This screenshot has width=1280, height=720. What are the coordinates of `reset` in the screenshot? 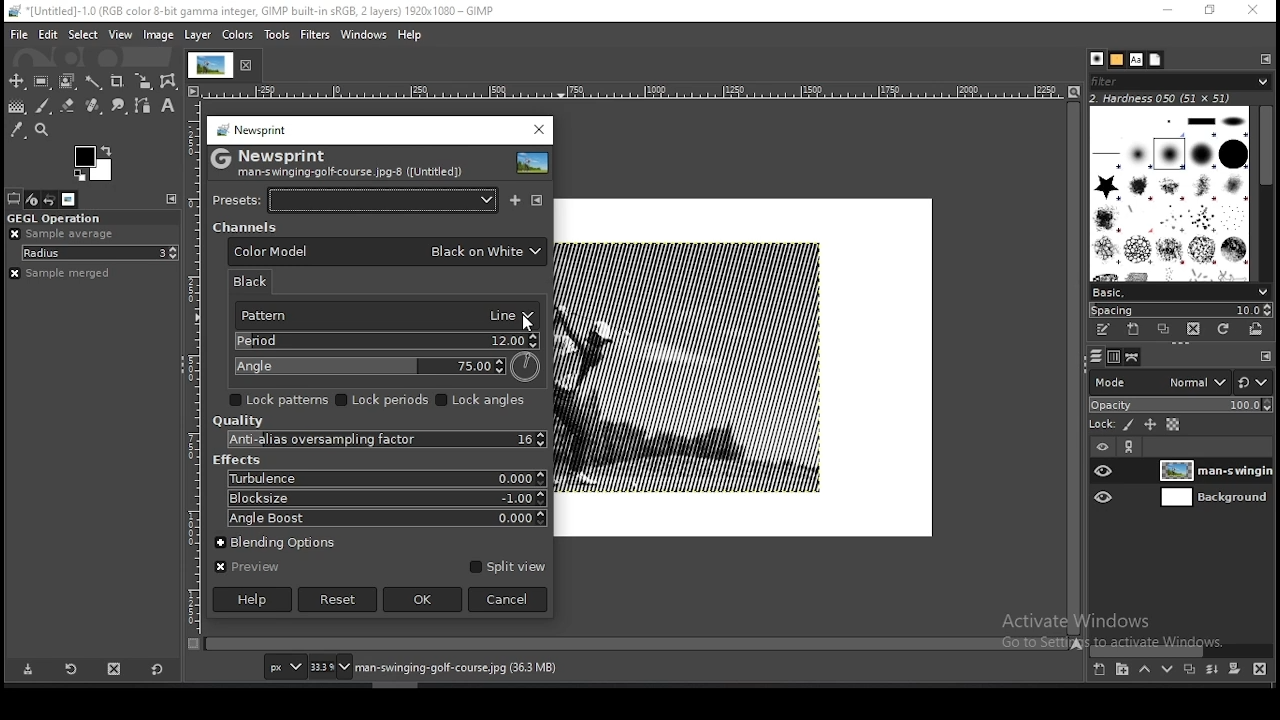 It's located at (338, 600).